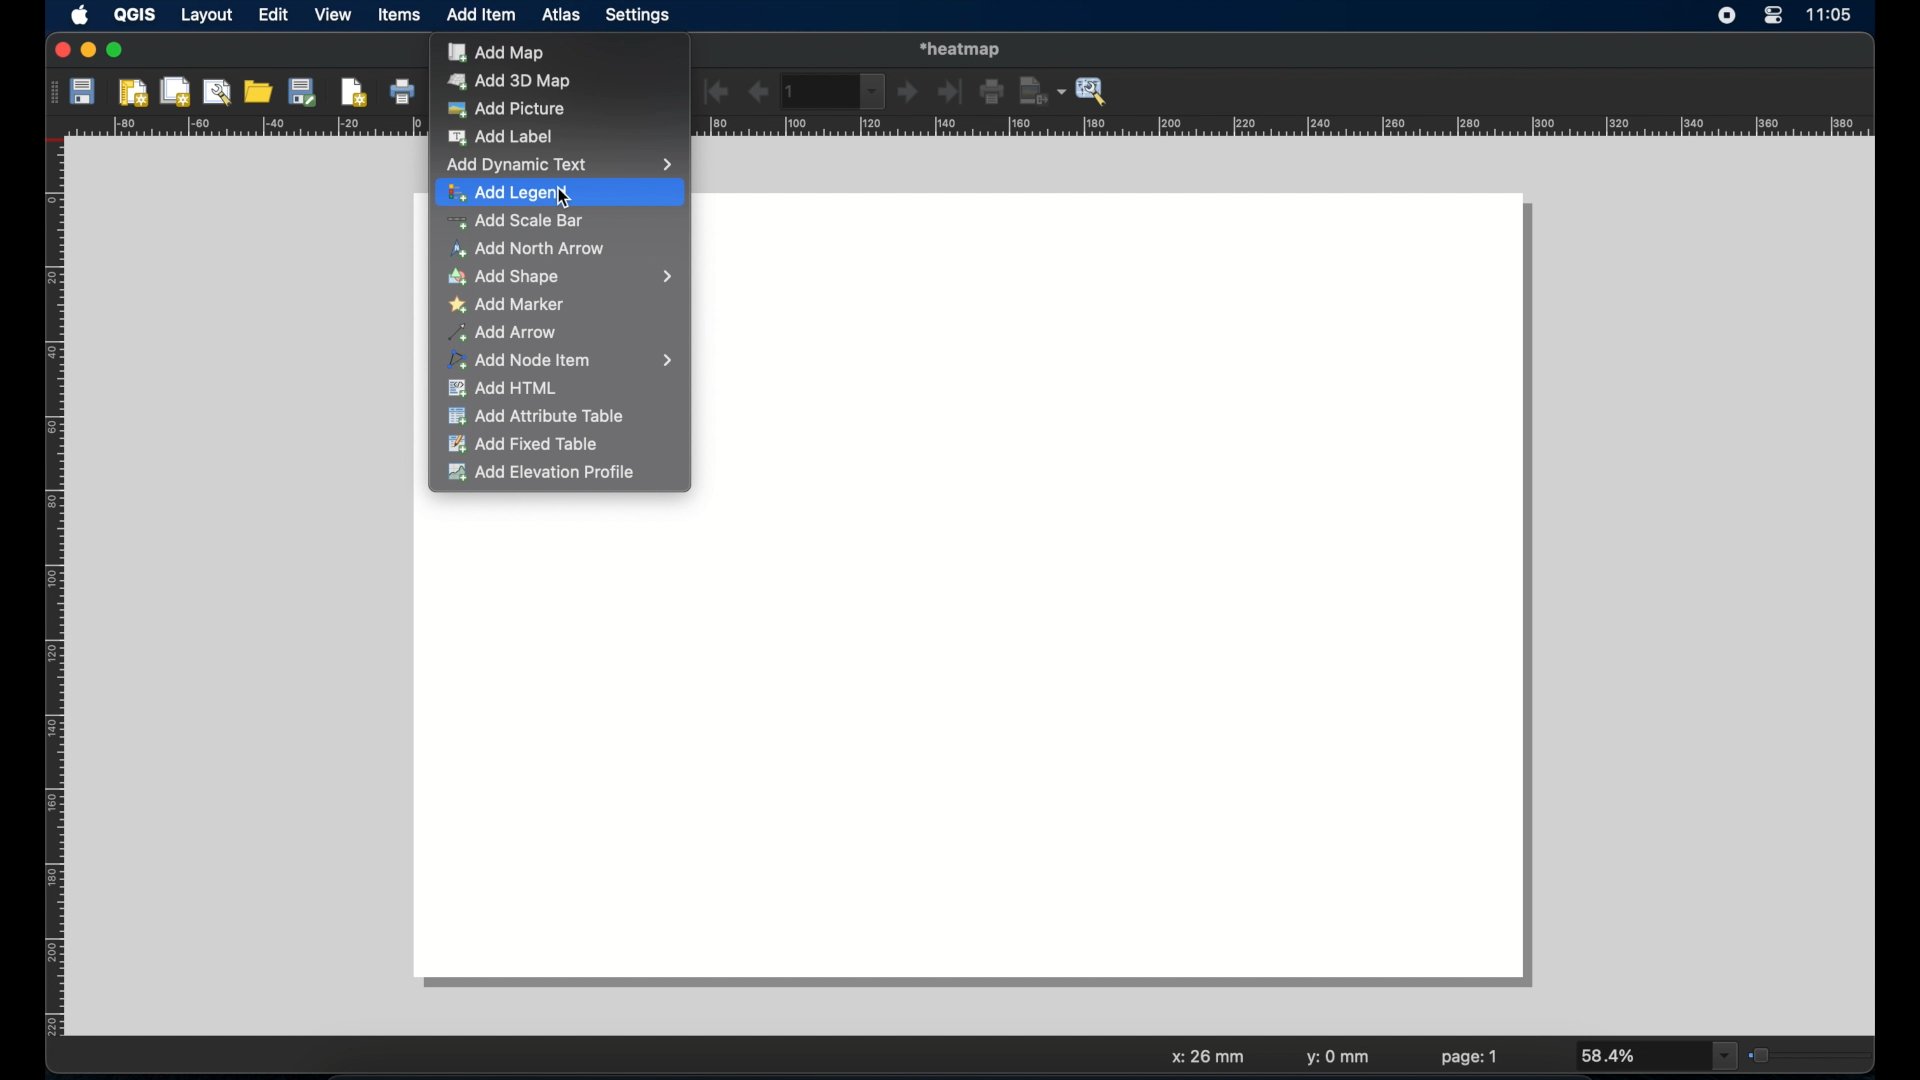 The height and width of the screenshot is (1080, 1920). What do you see at coordinates (116, 51) in the screenshot?
I see `maximize` at bounding box center [116, 51].